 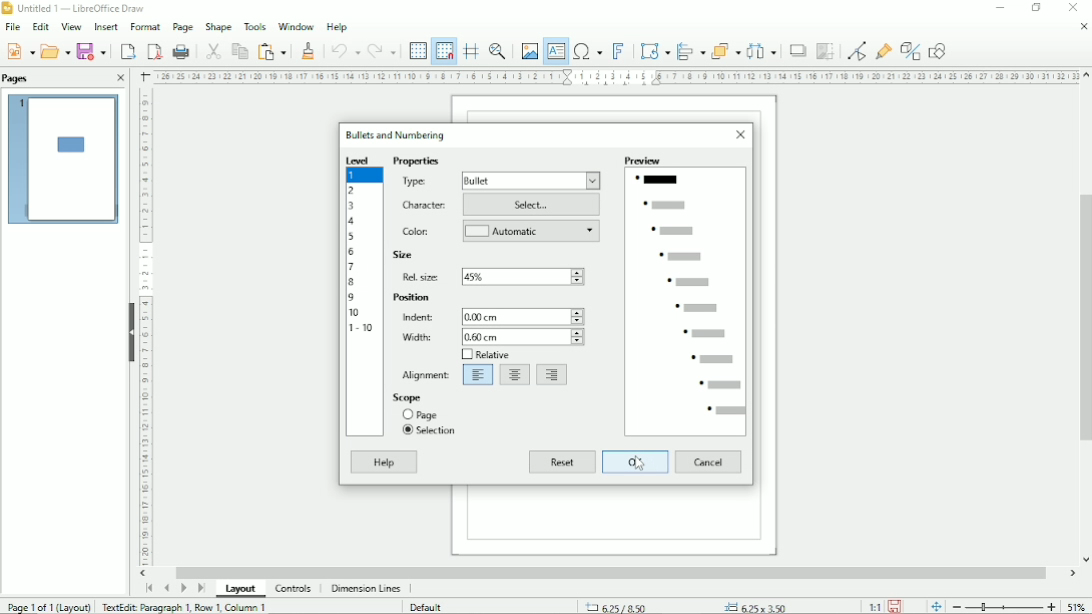 What do you see at coordinates (351, 283) in the screenshot?
I see `8` at bounding box center [351, 283].